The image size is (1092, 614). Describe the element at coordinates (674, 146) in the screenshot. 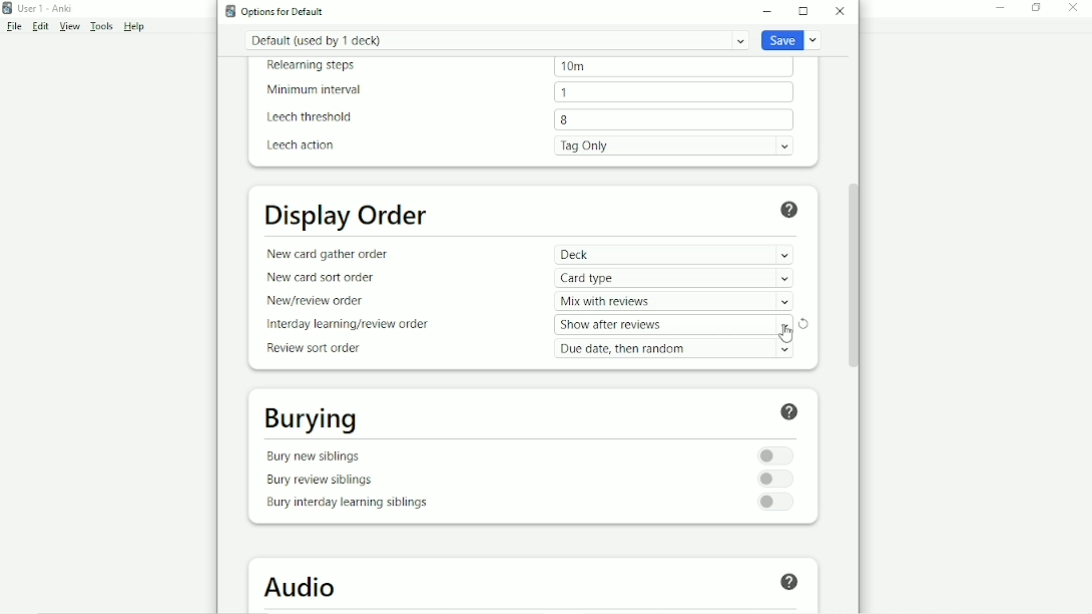

I see `Tag Only` at that location.